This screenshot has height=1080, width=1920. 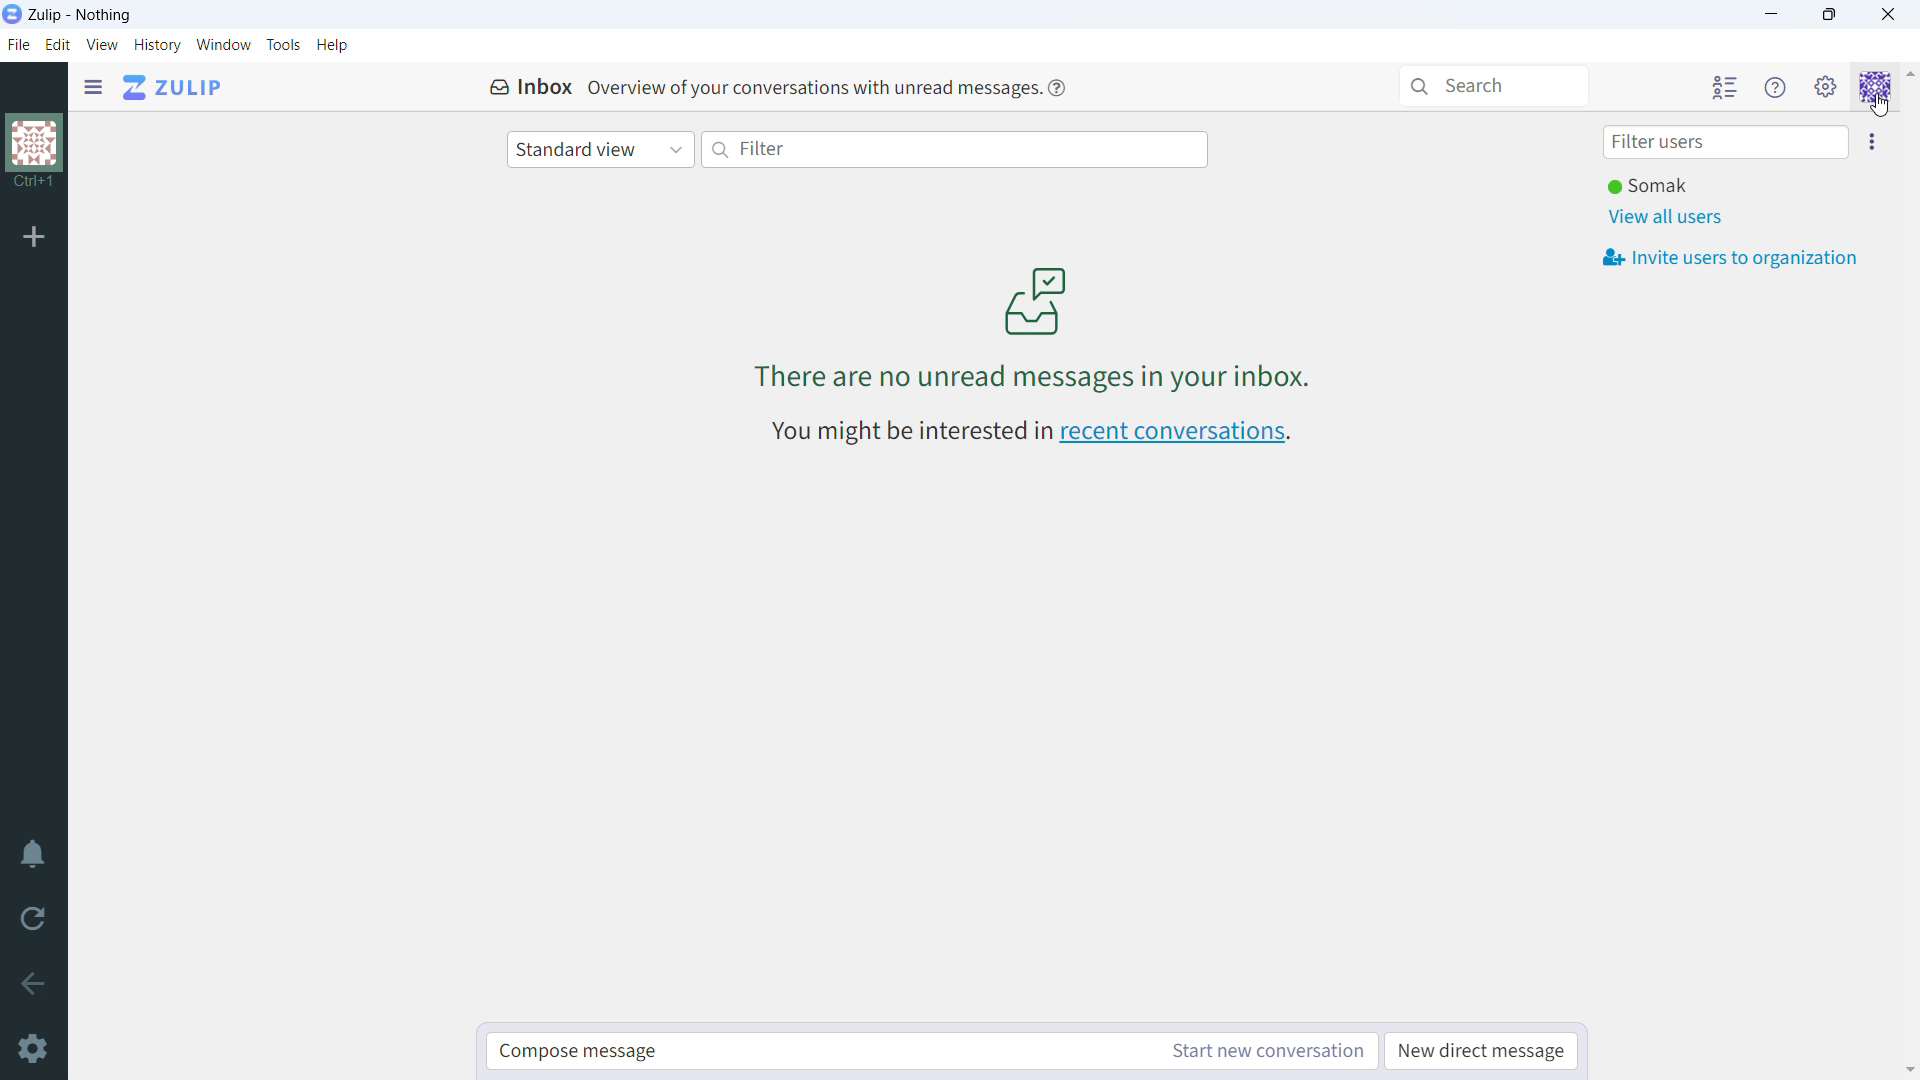 What do you see at coordinates (32, 1049) in the screenshot?
I see `settings` at bounding box center [32, 1049].